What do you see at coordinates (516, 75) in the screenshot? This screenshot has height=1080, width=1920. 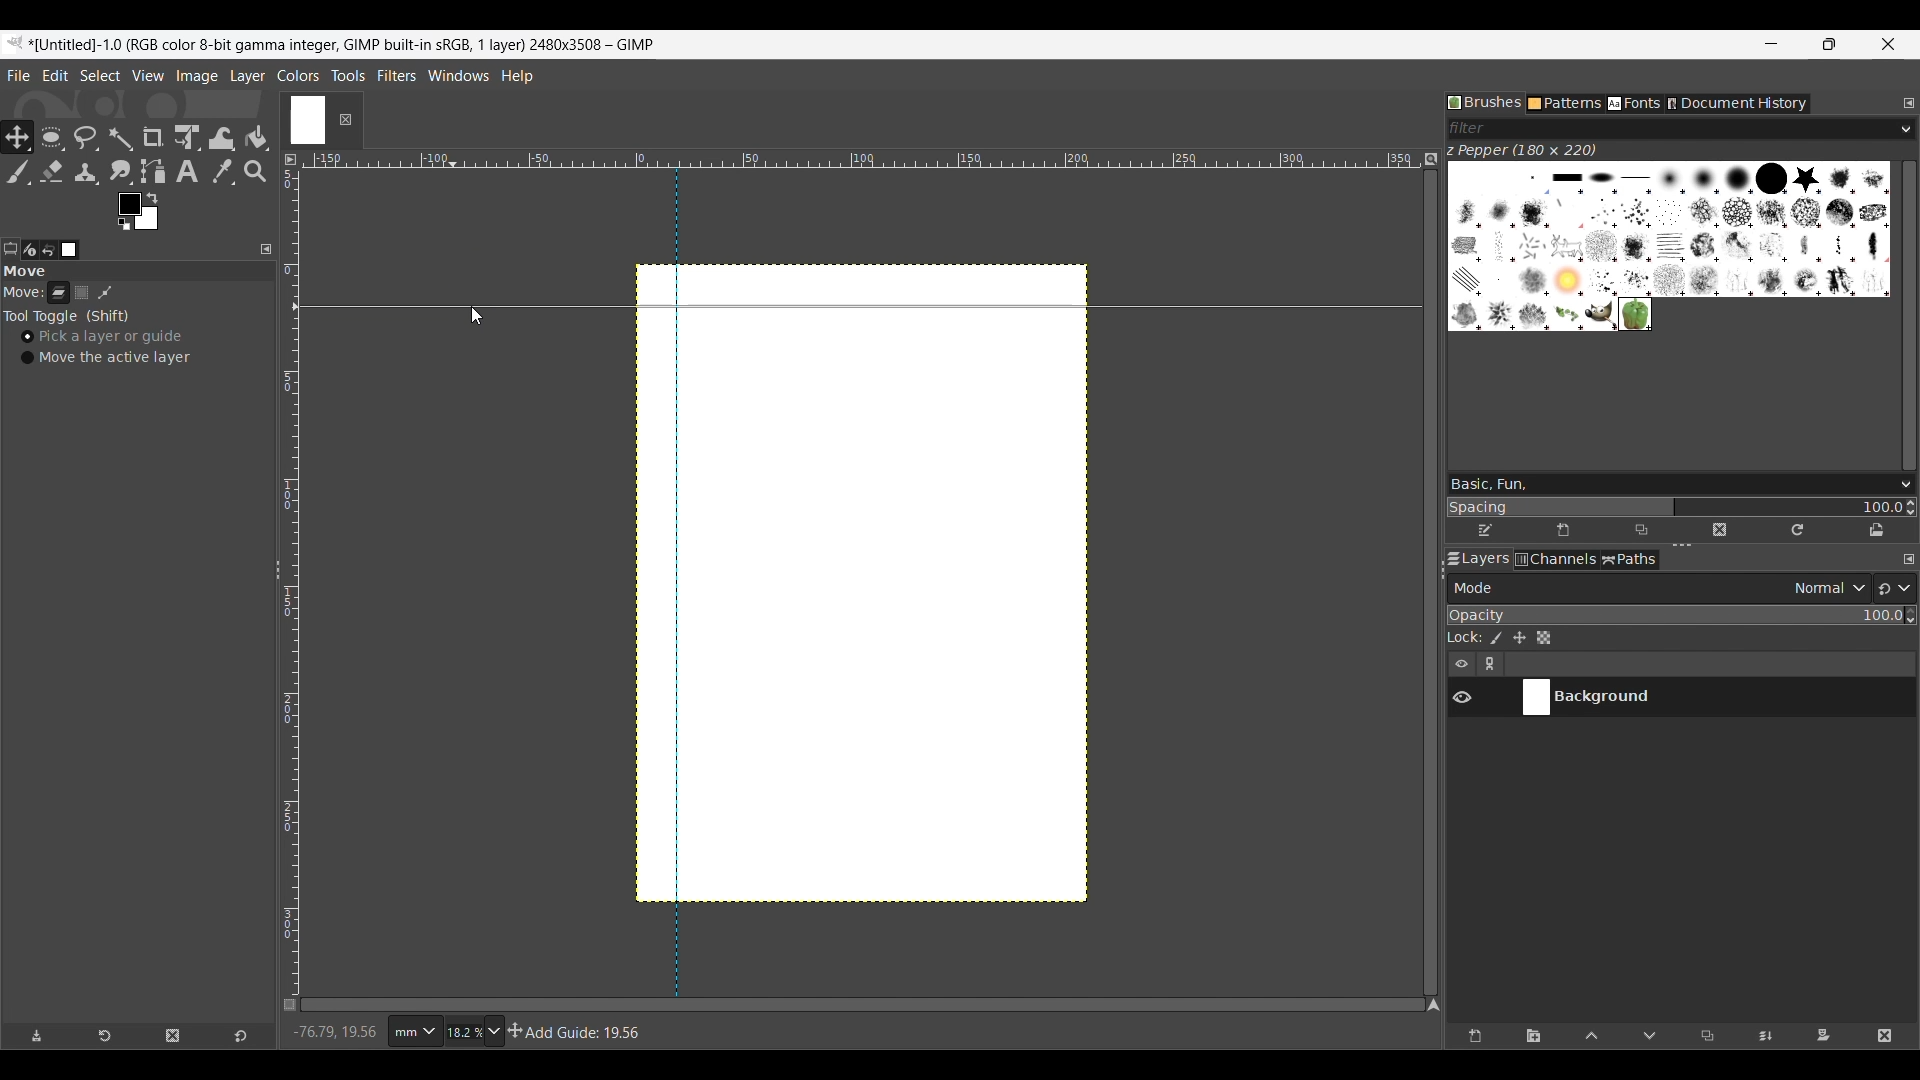 I see `Help menu` at bounding box center [516, 75].